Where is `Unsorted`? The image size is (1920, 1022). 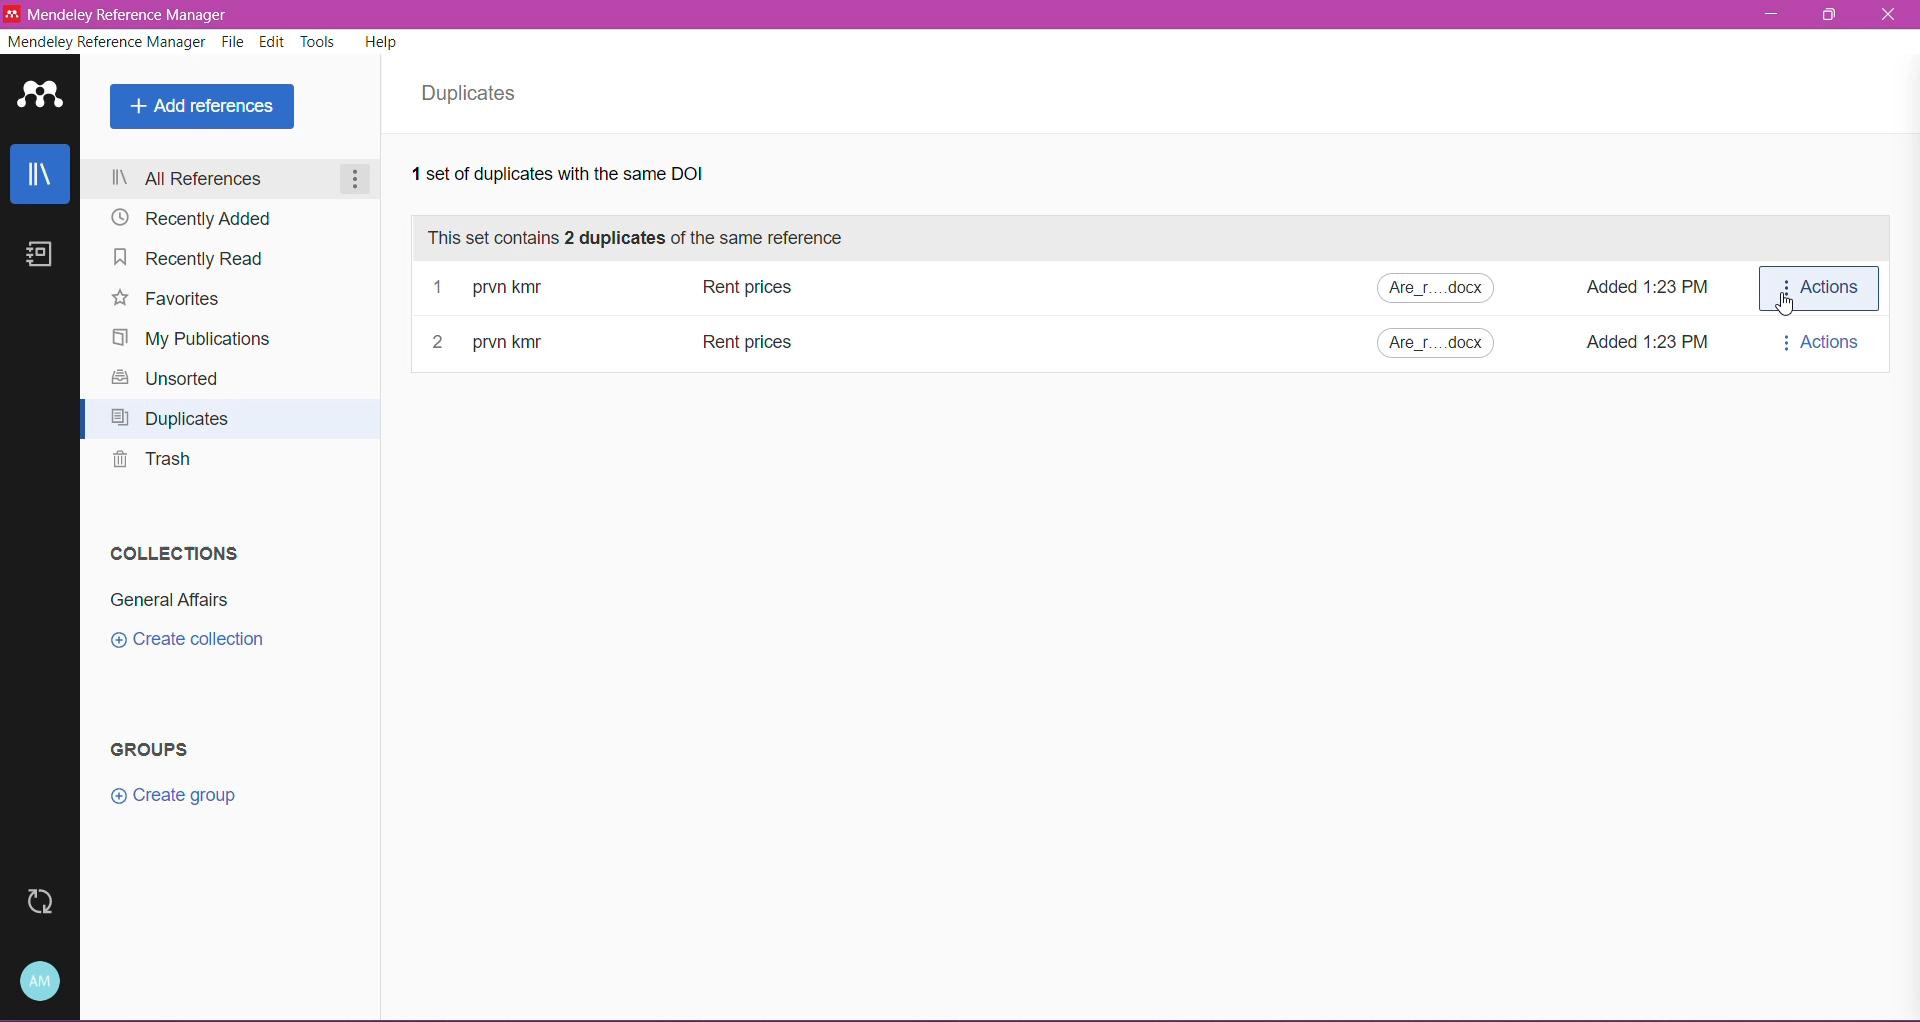
Unsorted is located at coordinates (166, 380).